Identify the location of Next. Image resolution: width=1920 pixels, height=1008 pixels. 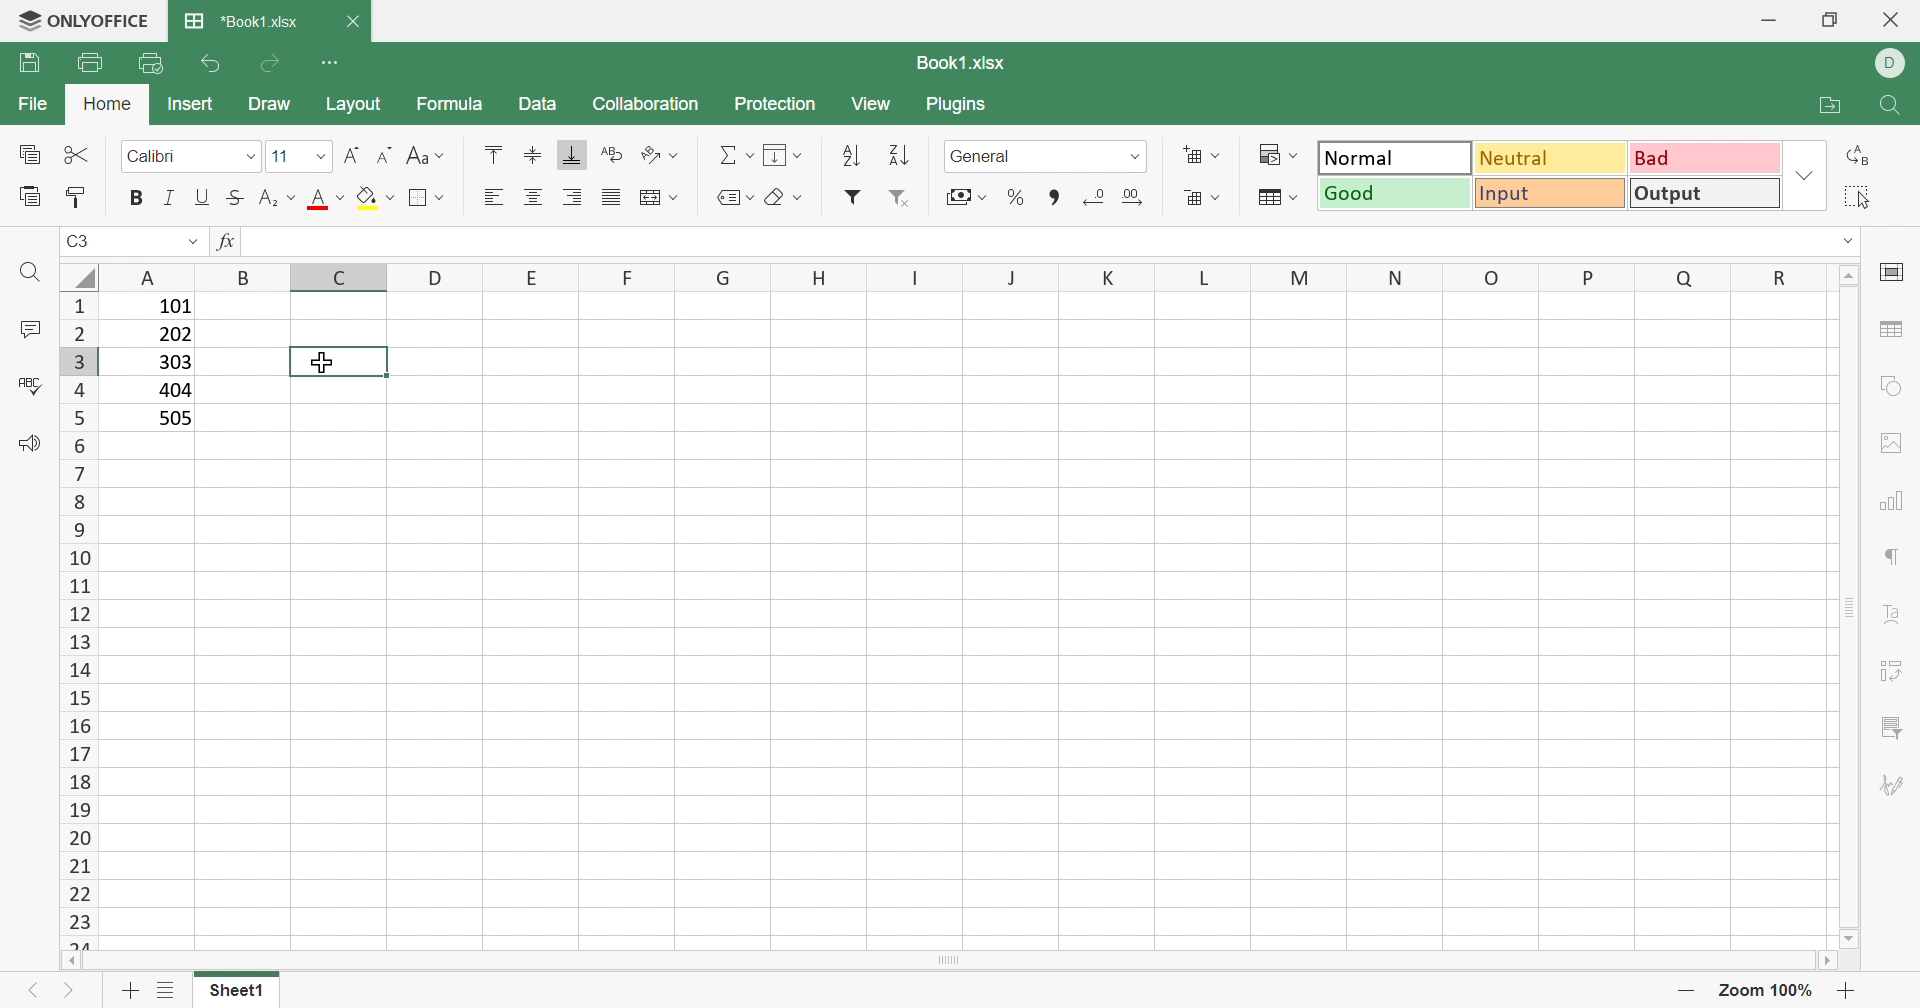
(70, 994).